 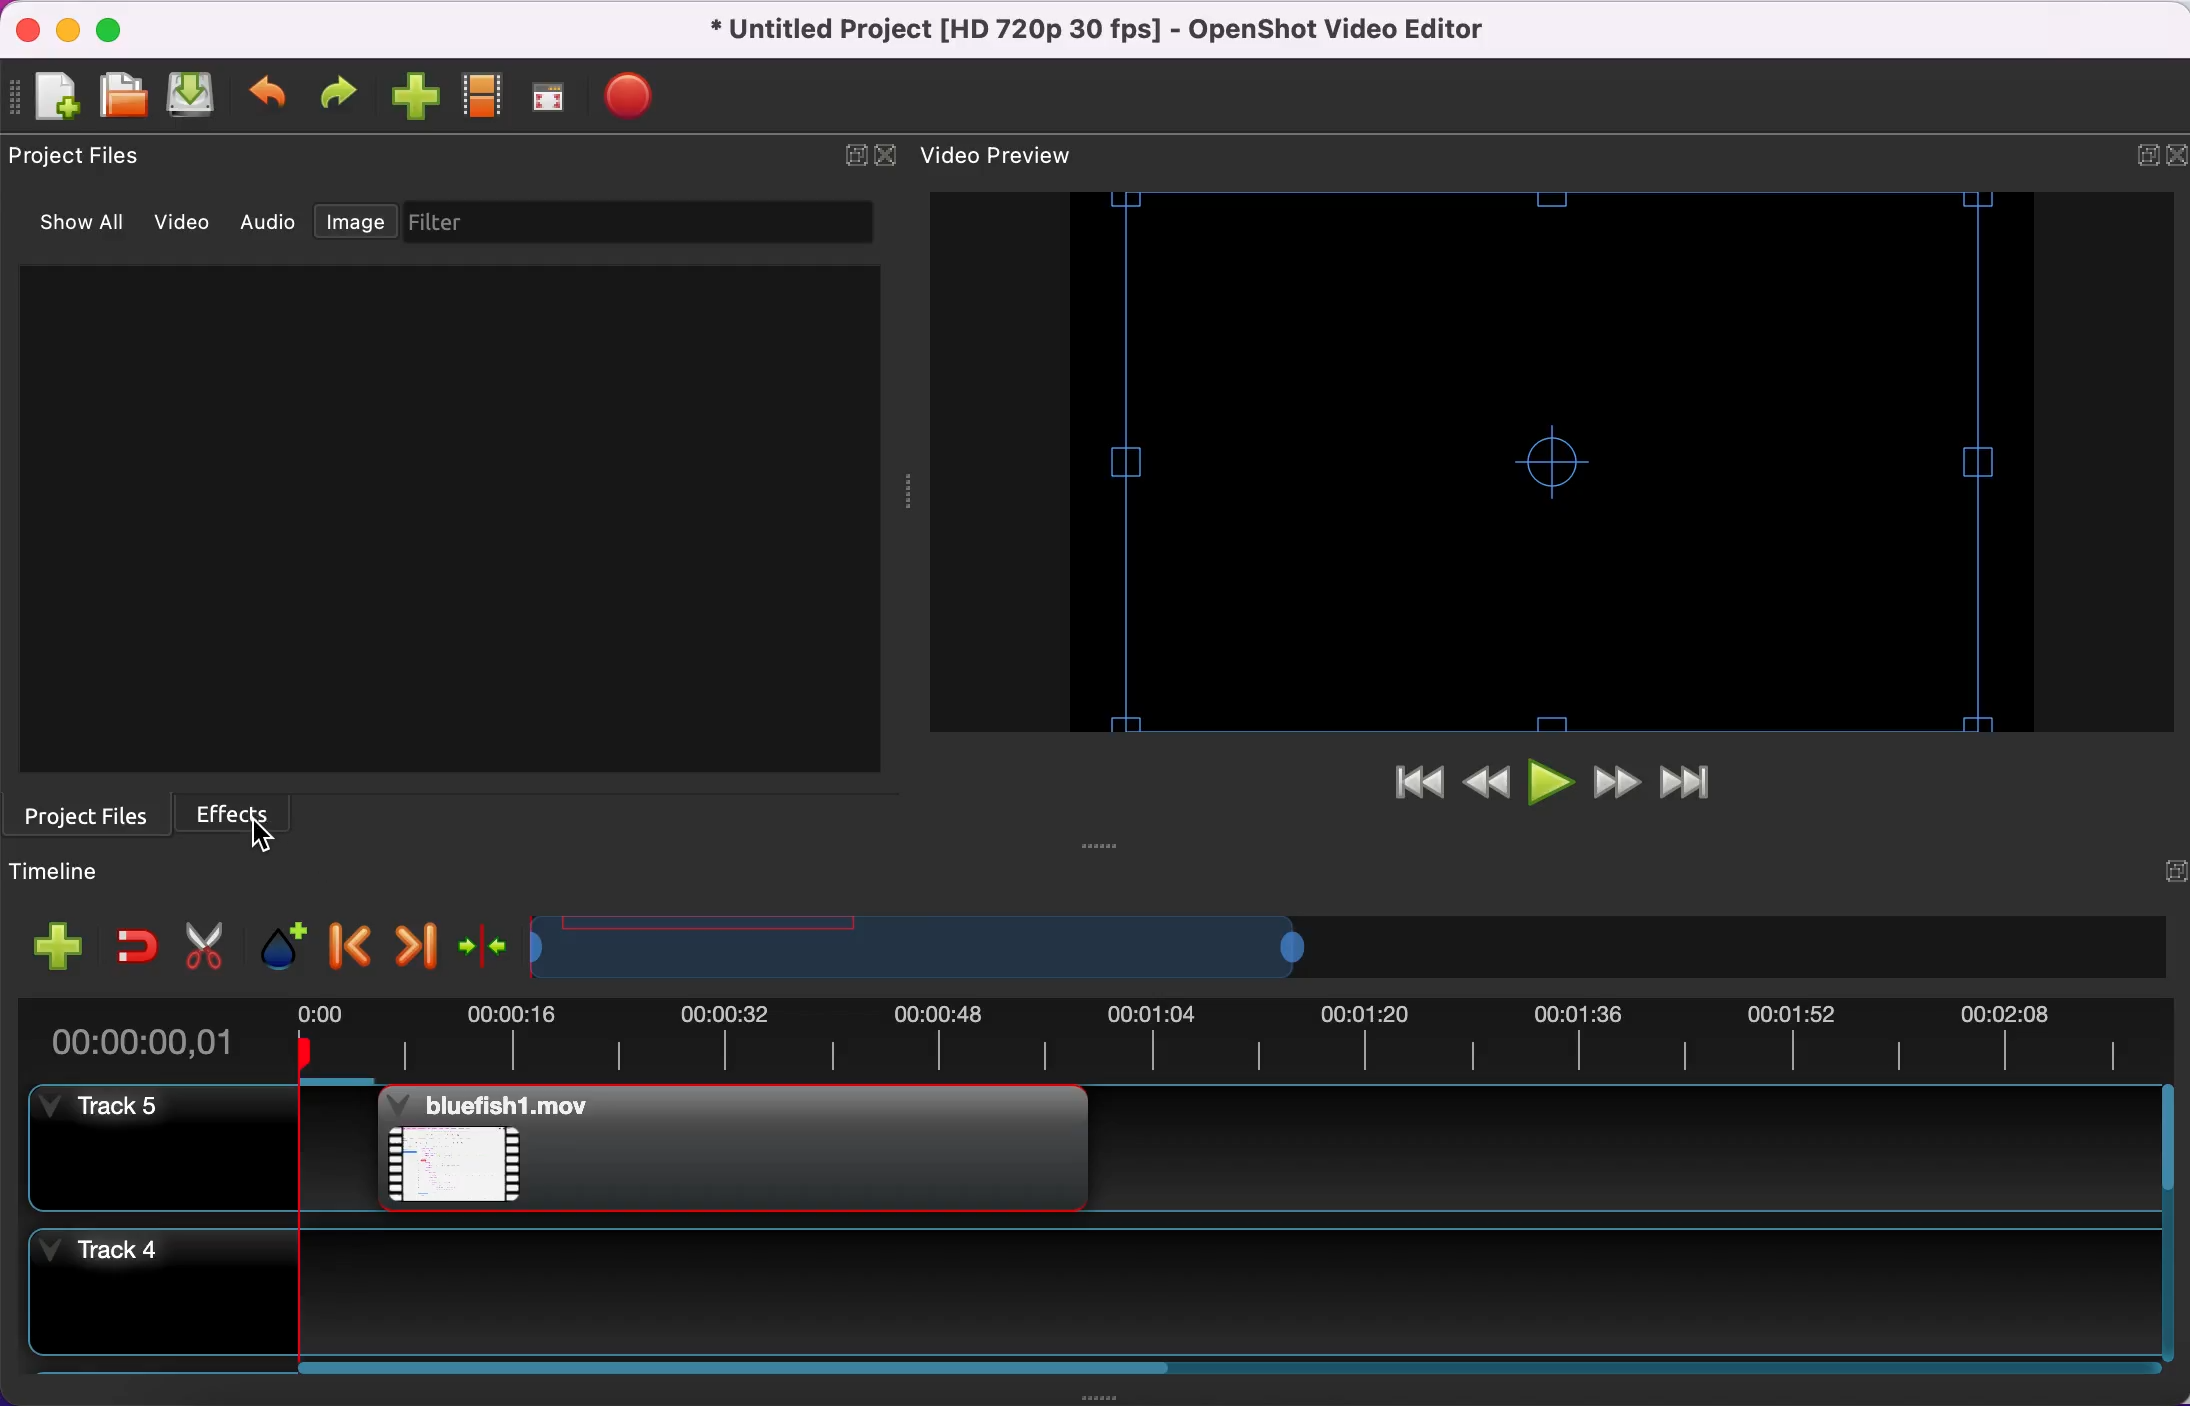 What do you see at coordinates (85, 163) in the screenshot?
I see `project files` at bounding box center [85, 163].